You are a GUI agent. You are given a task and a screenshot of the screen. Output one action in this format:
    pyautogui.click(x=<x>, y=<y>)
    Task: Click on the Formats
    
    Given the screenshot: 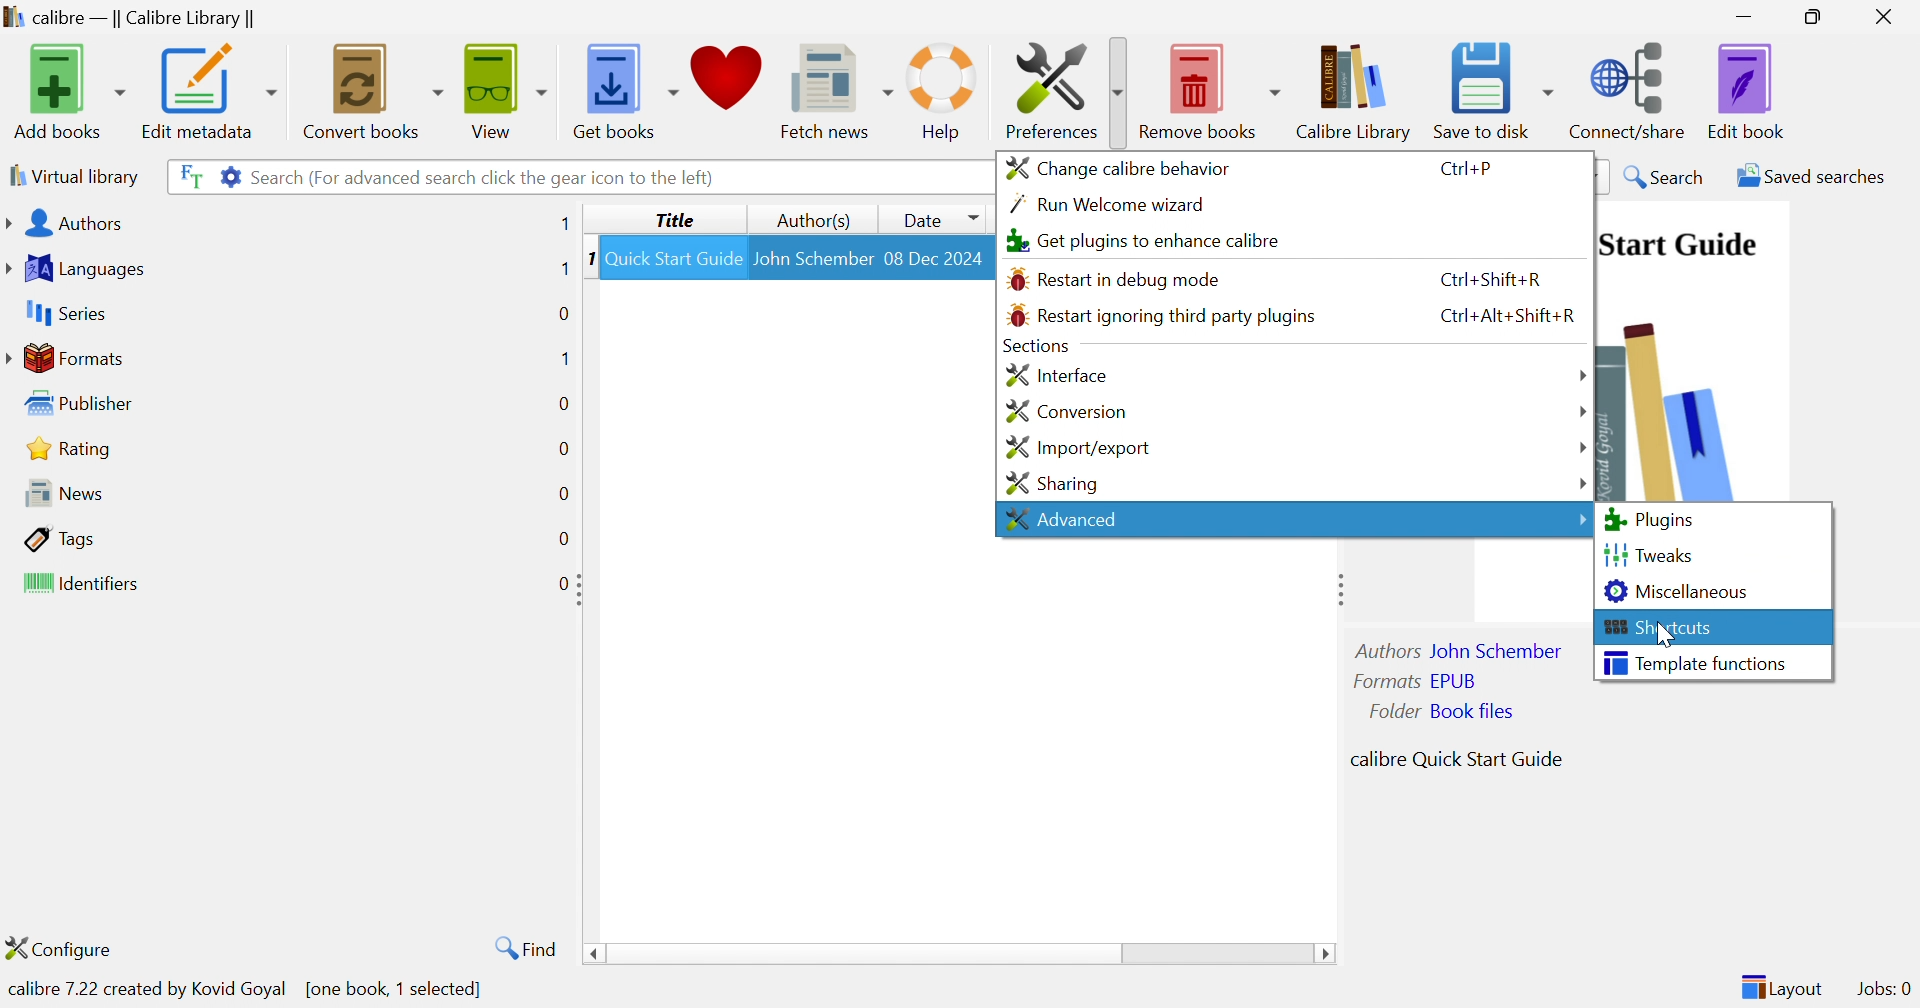 What is the action you would take?
    pyautogui.click(x=69, y=358)
    